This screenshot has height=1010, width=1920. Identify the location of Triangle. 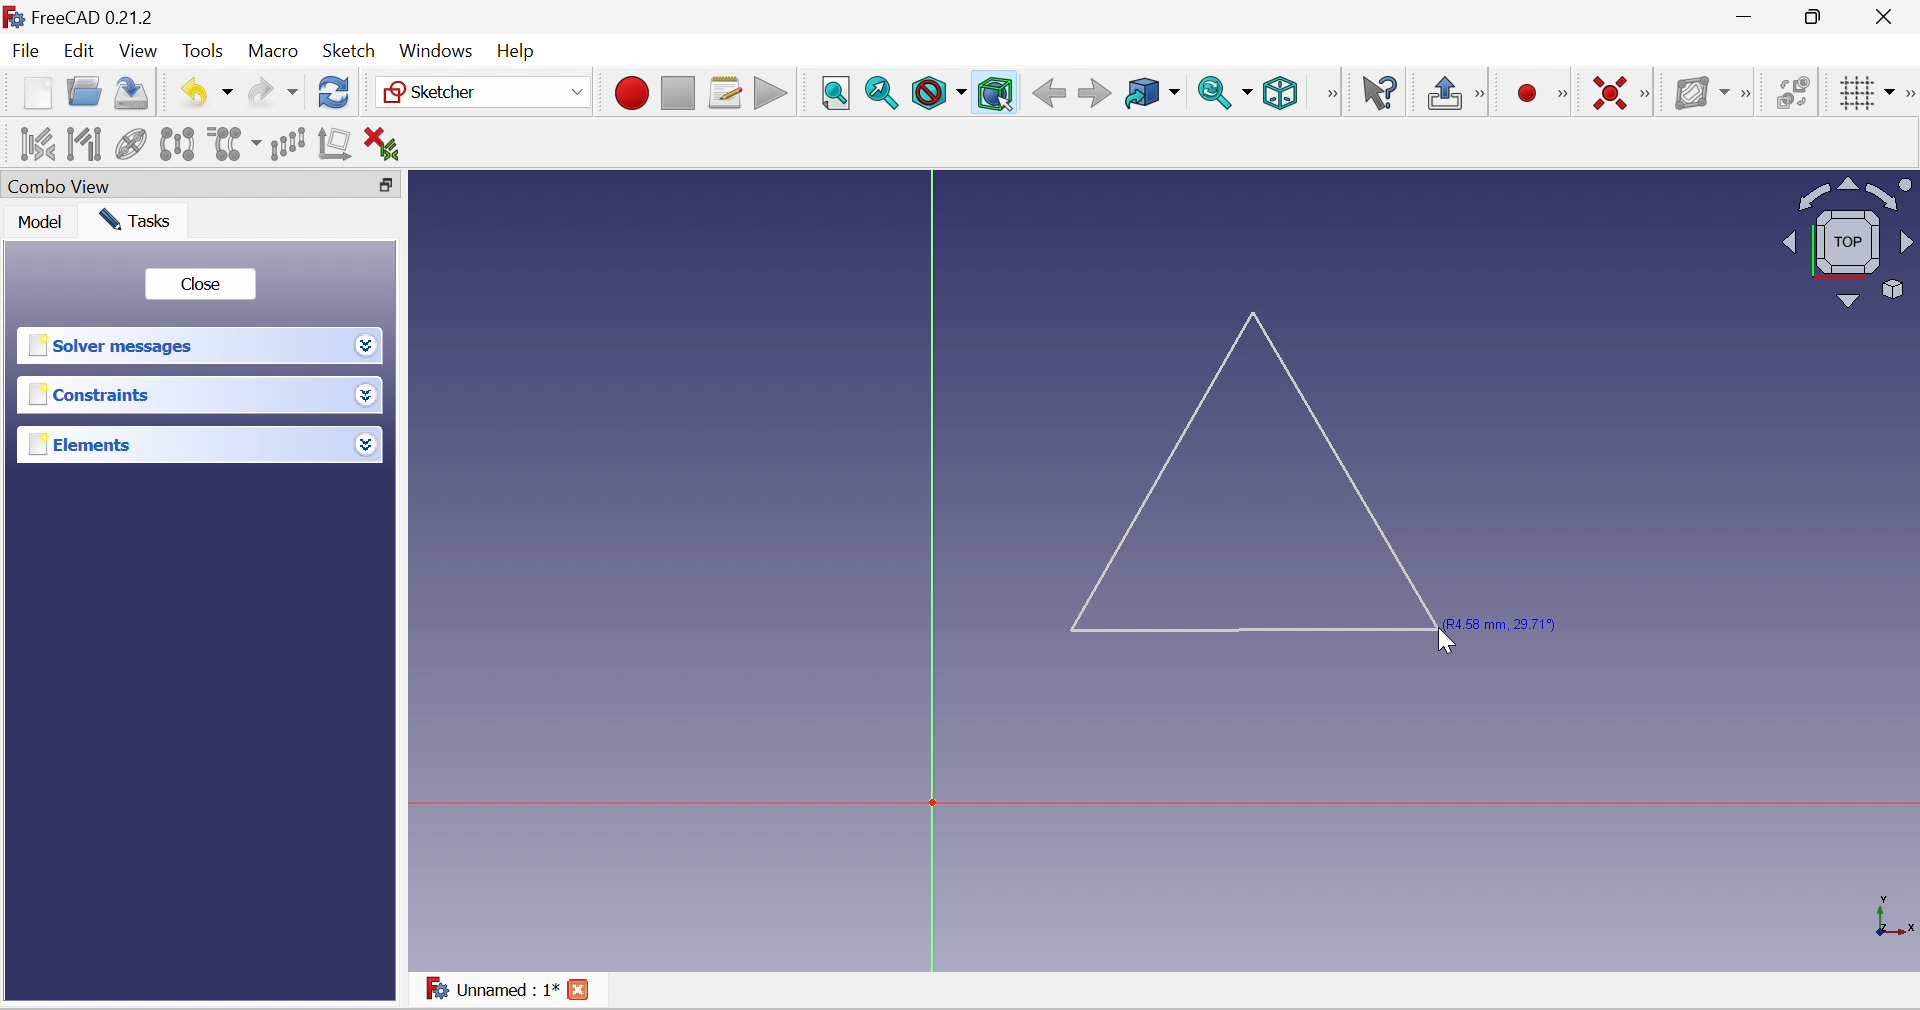
(1260, 471).